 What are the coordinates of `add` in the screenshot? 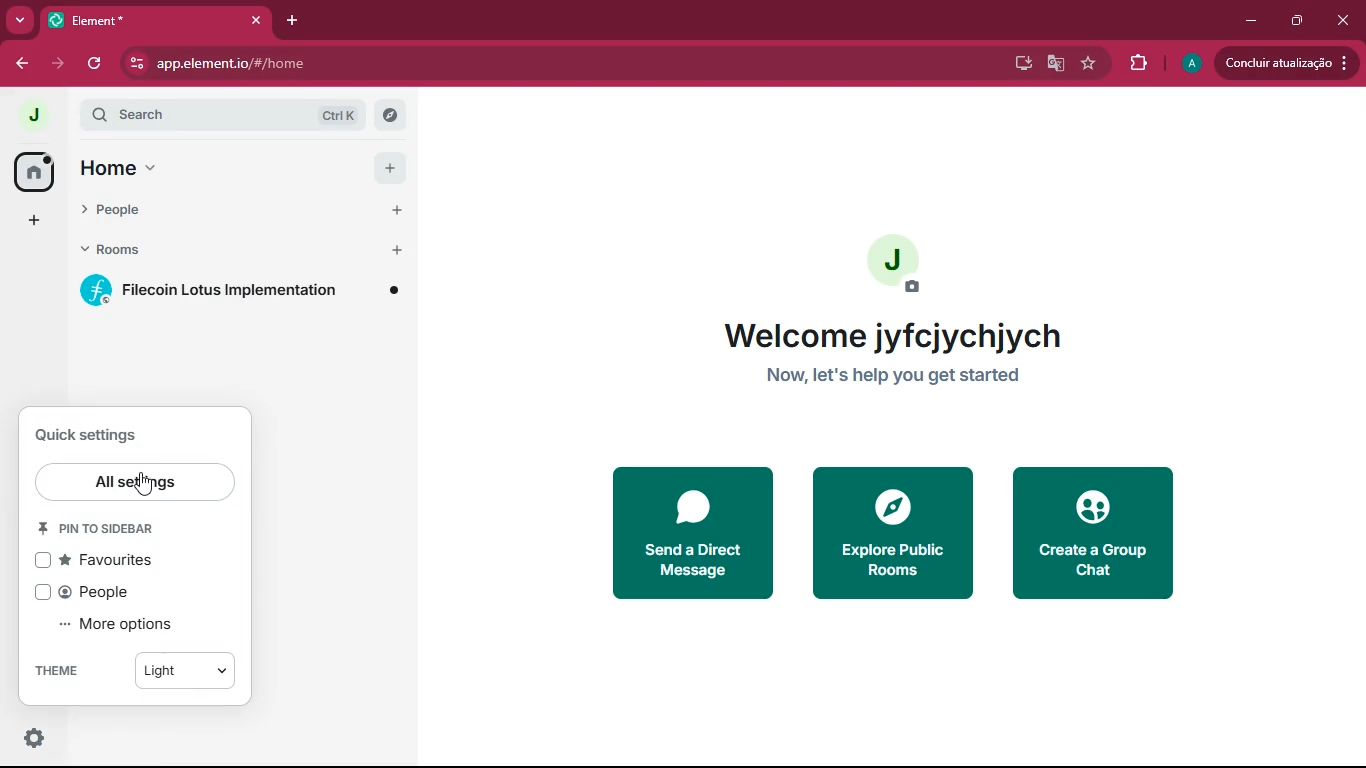 It's located at (390, 170).